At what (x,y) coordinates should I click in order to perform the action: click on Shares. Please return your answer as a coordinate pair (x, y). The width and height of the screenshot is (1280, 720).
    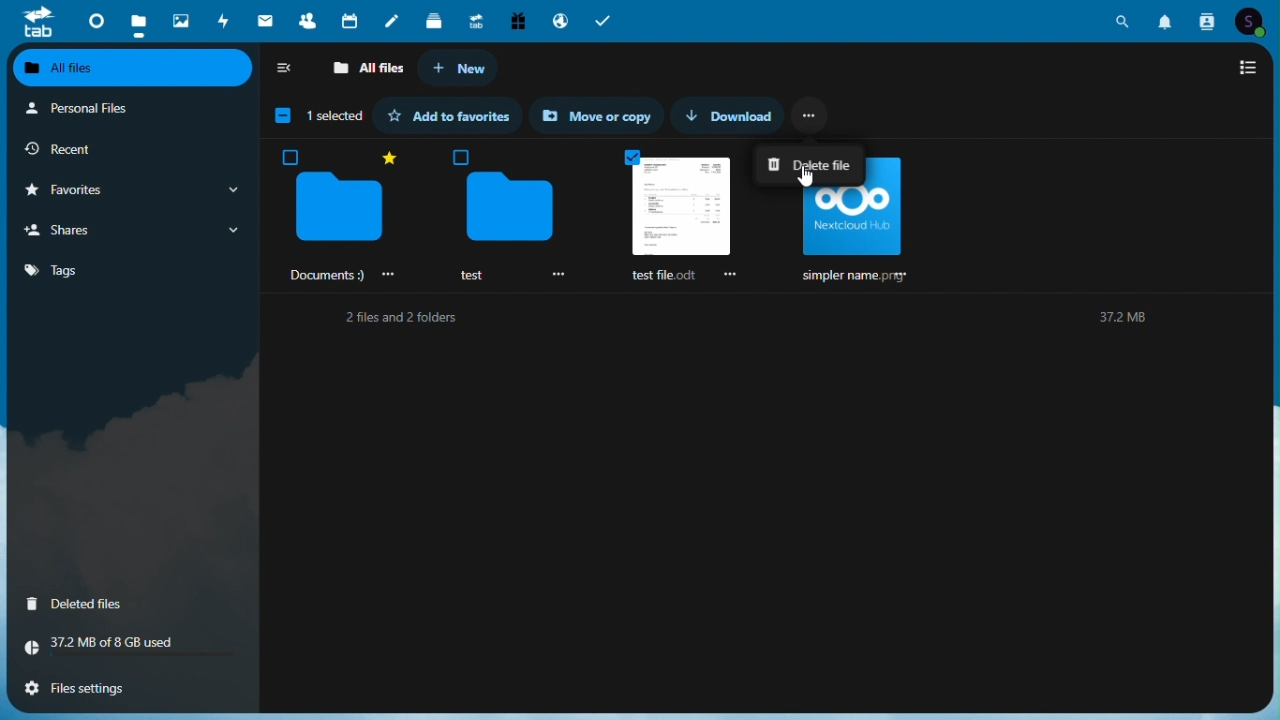
    Looking at the image, I should click on (130, 231).